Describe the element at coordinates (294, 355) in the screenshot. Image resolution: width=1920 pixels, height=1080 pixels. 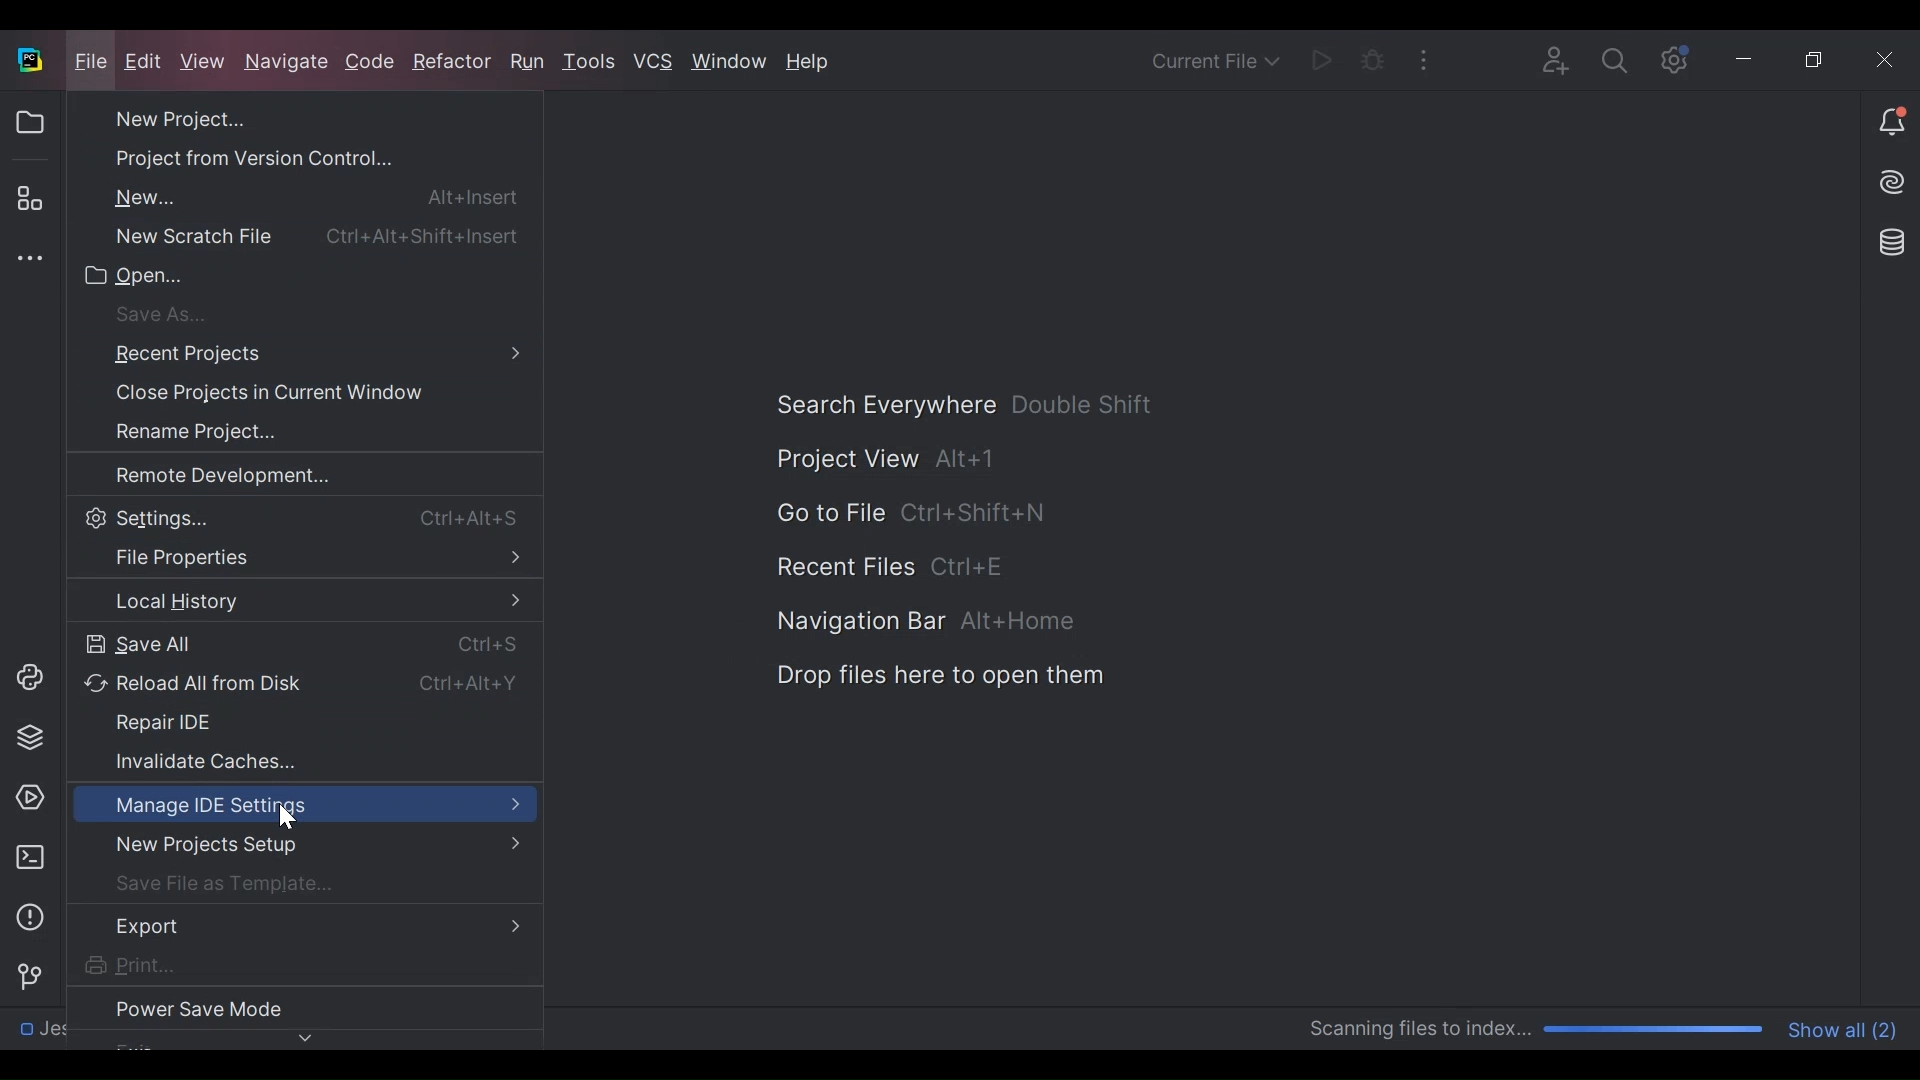
I see `Recent Projects` at that location.